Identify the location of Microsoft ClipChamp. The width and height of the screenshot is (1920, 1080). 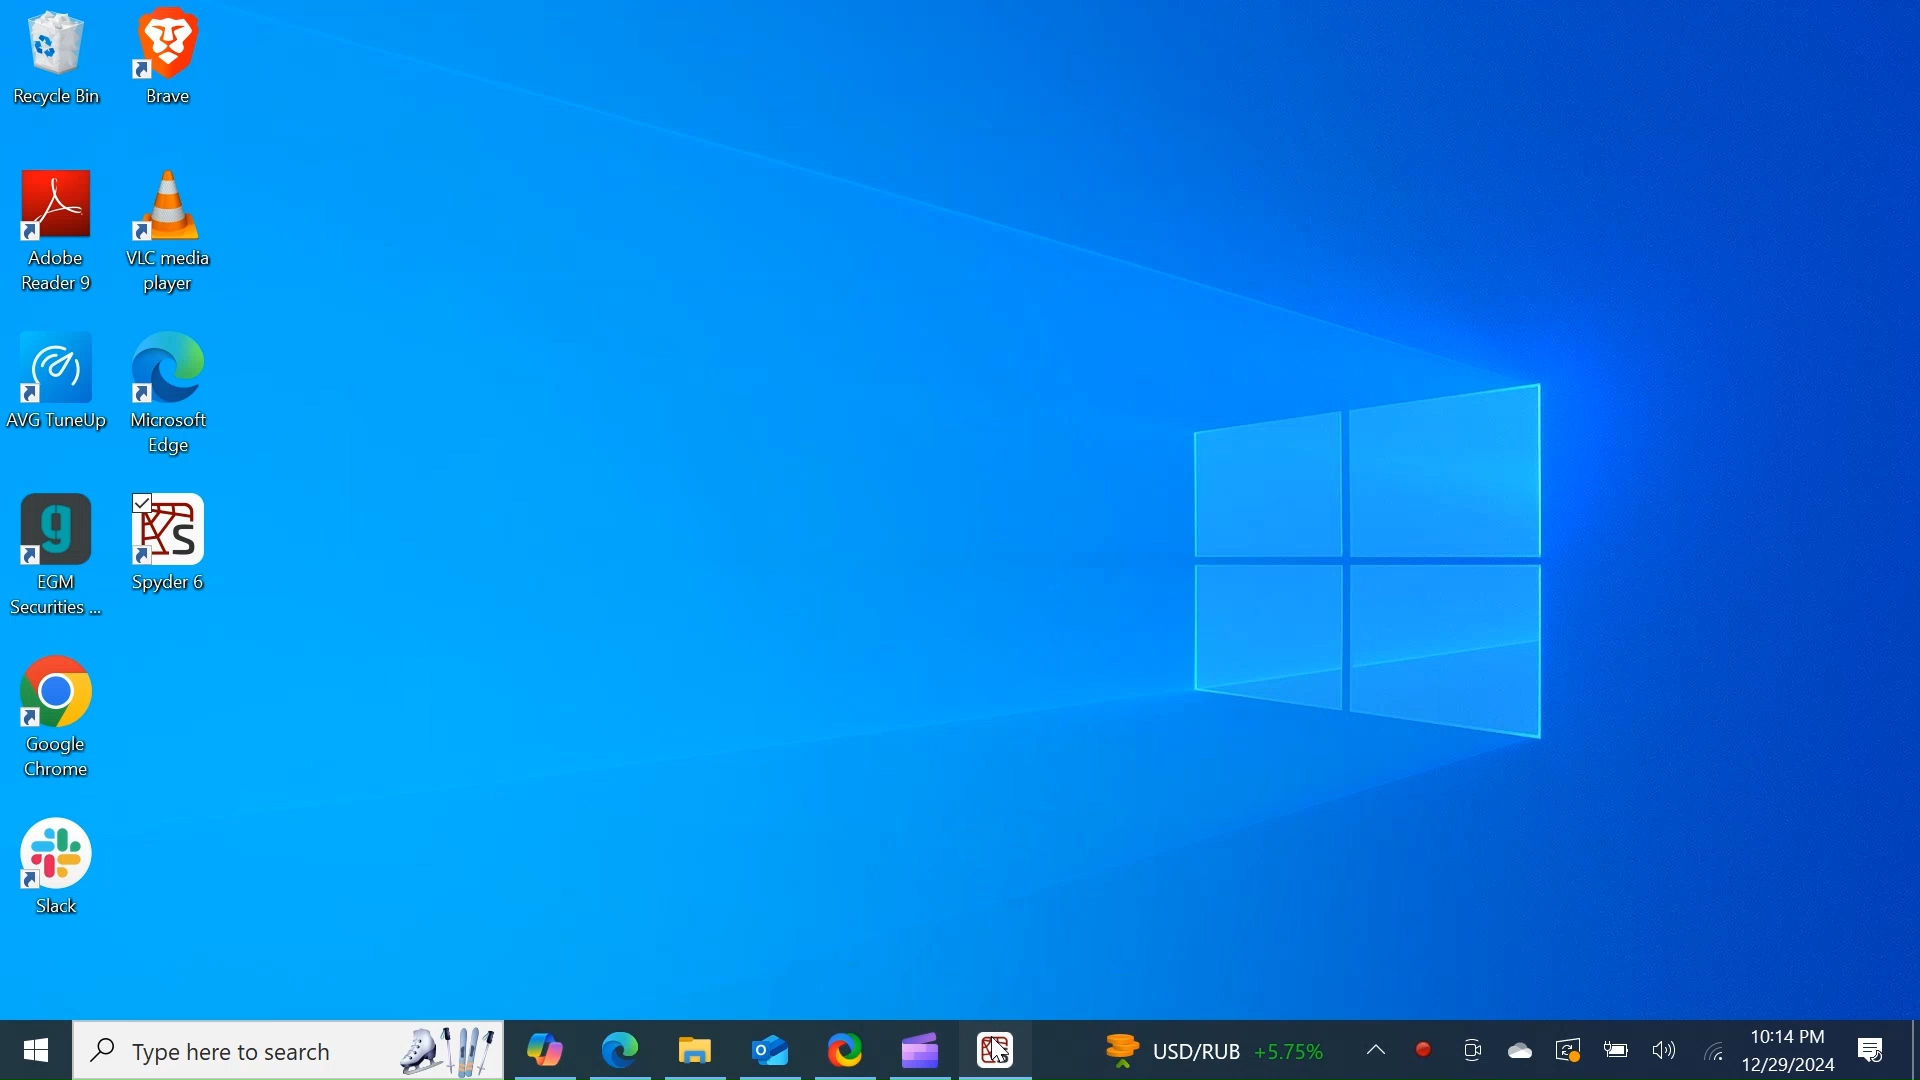
(921, 1049).